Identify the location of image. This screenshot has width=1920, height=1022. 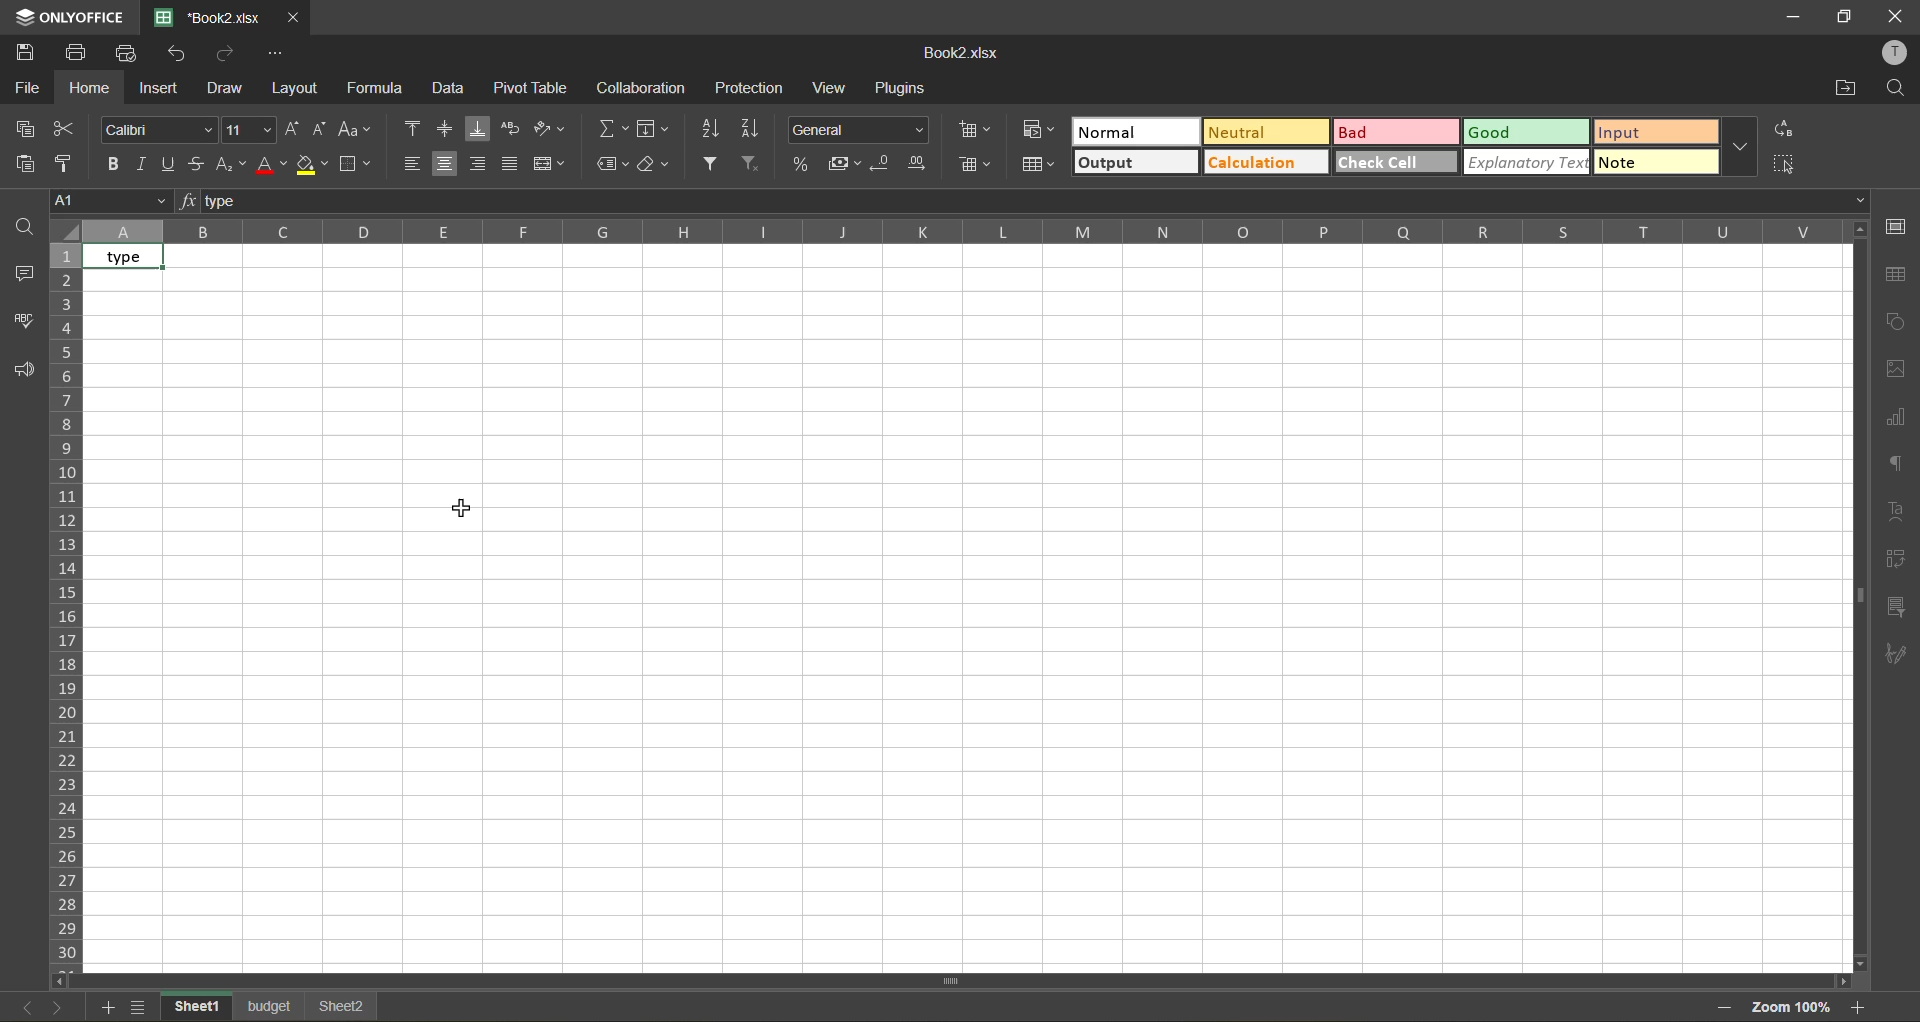
(1896, 369).